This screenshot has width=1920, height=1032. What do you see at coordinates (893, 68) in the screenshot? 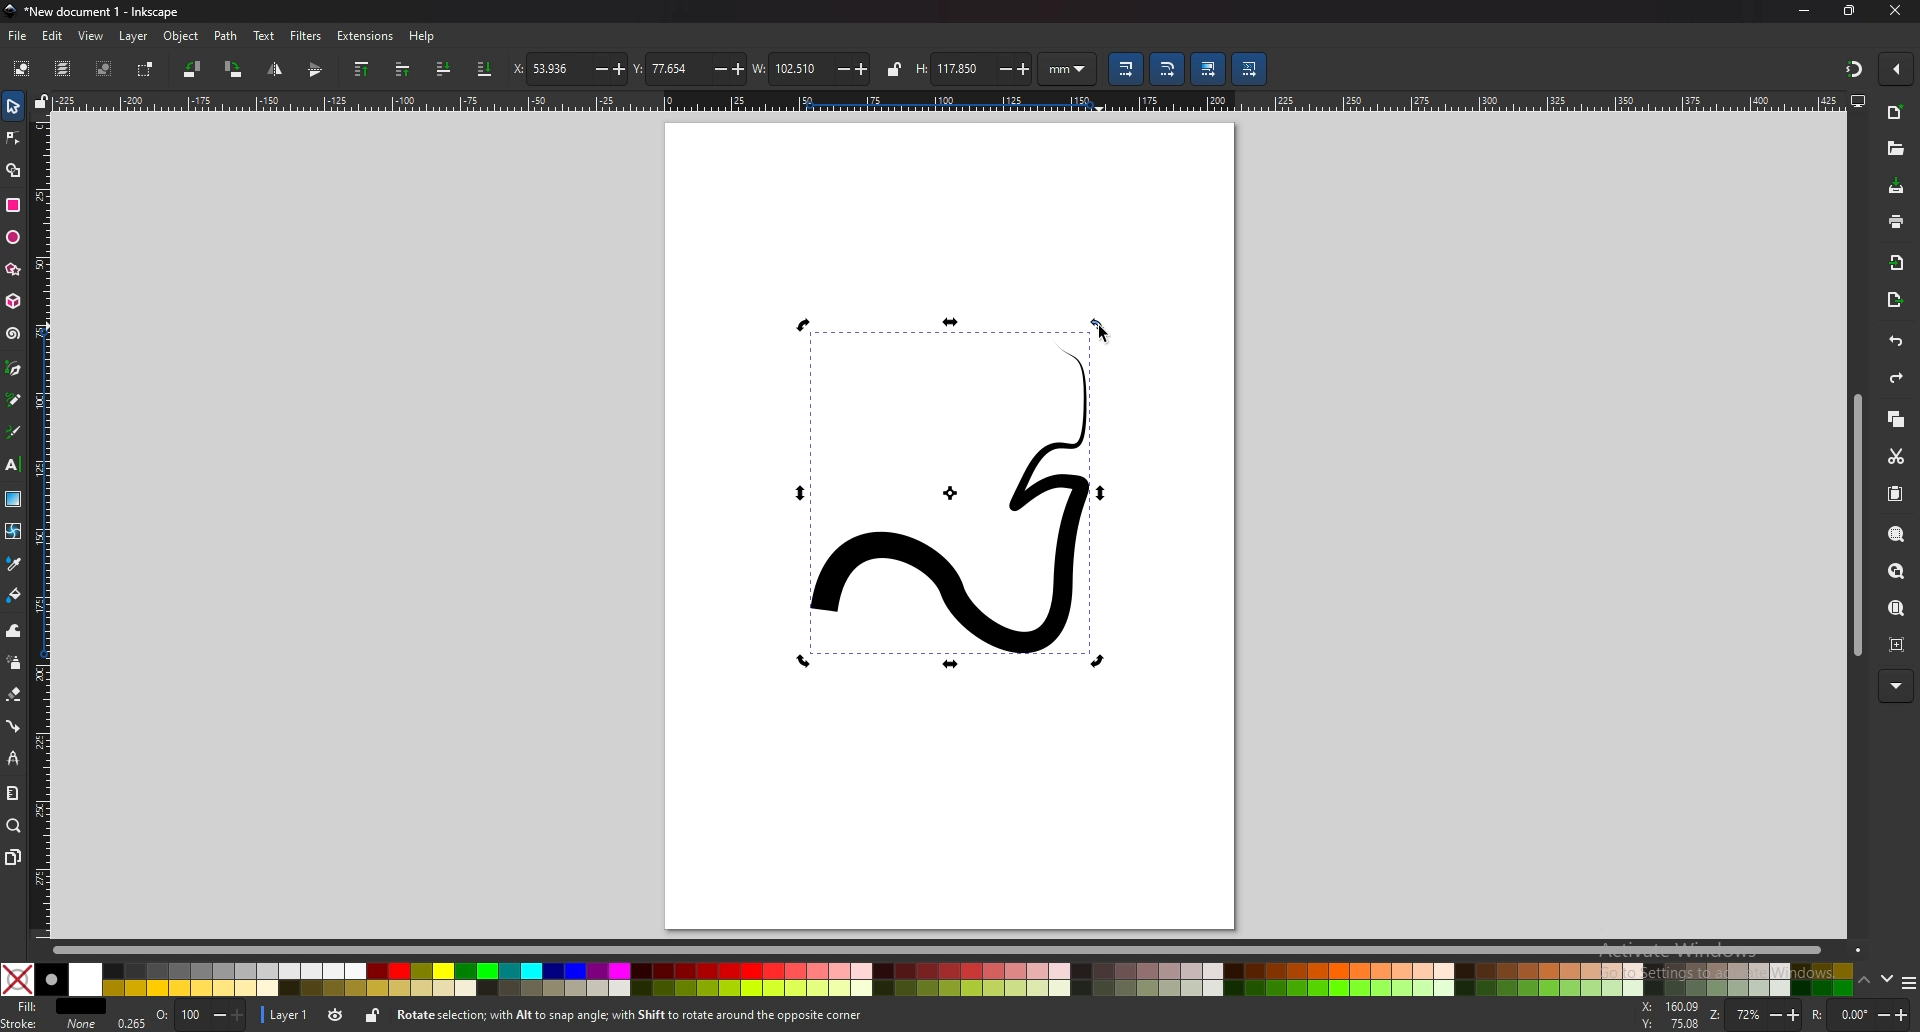
I see `lock` at bounding box center [893, 68].